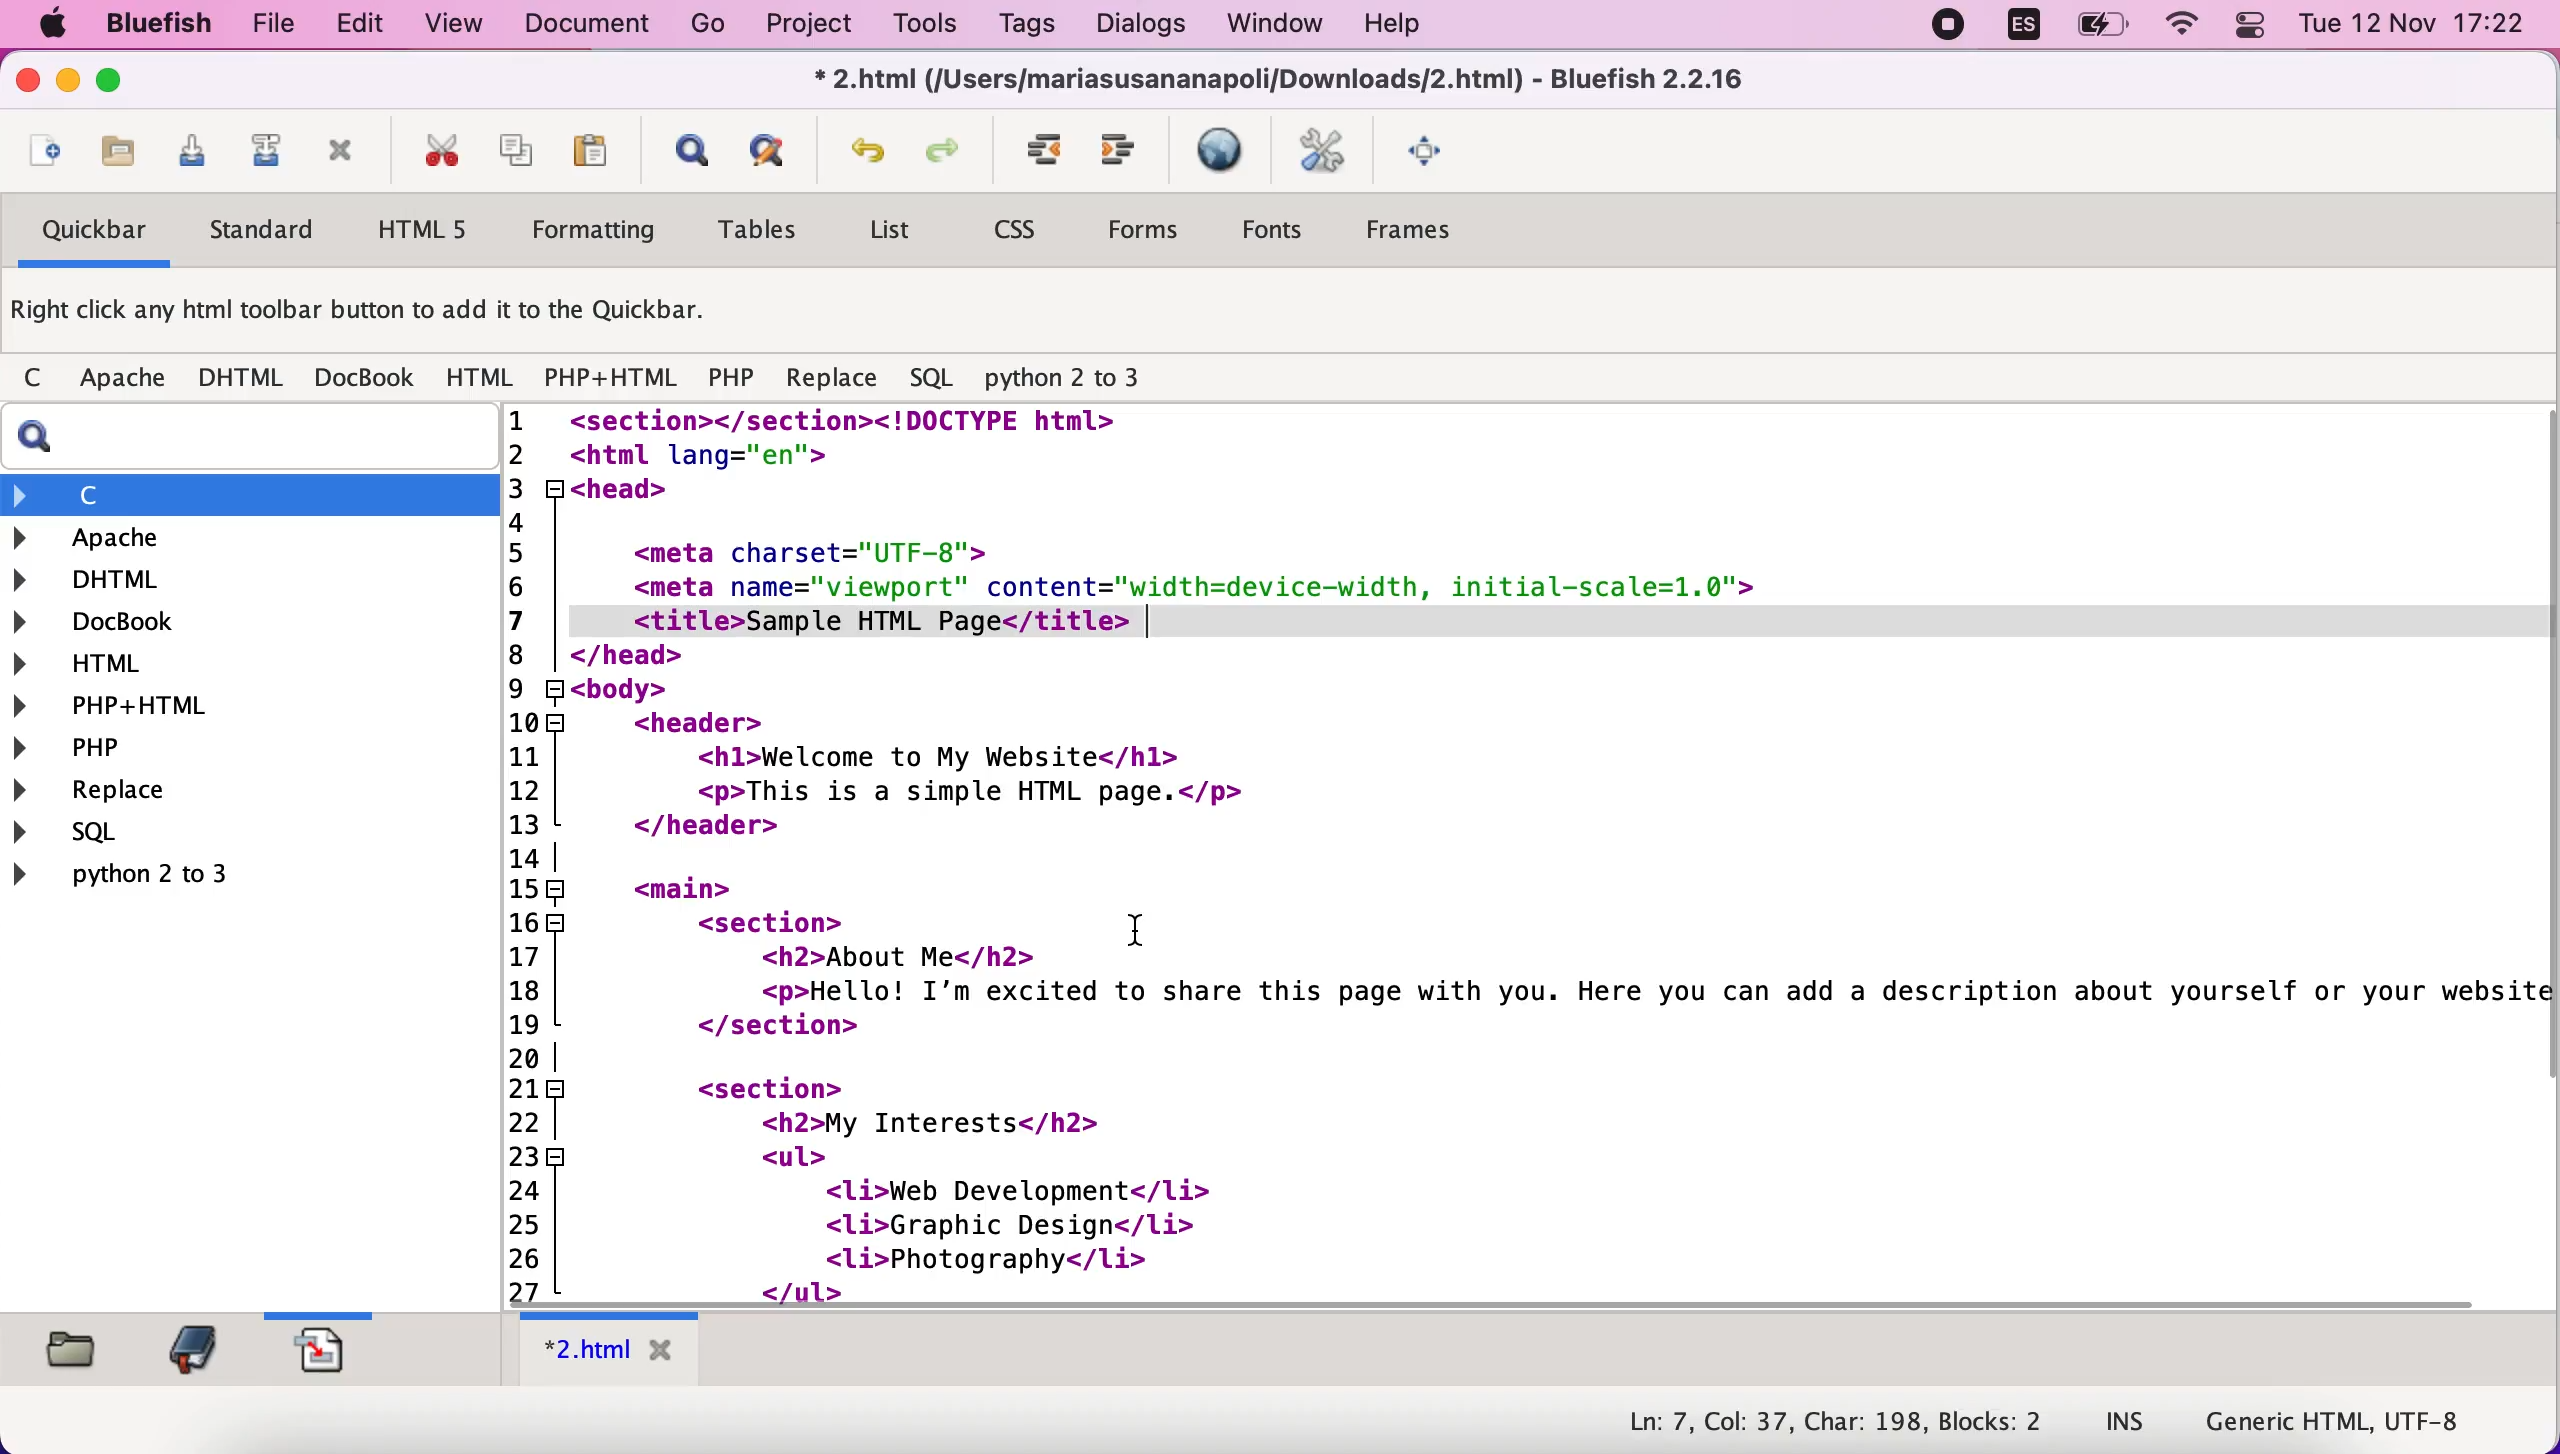  Describe the element at coordinates (734, 377) in the screenshot. I see `php` at that location.